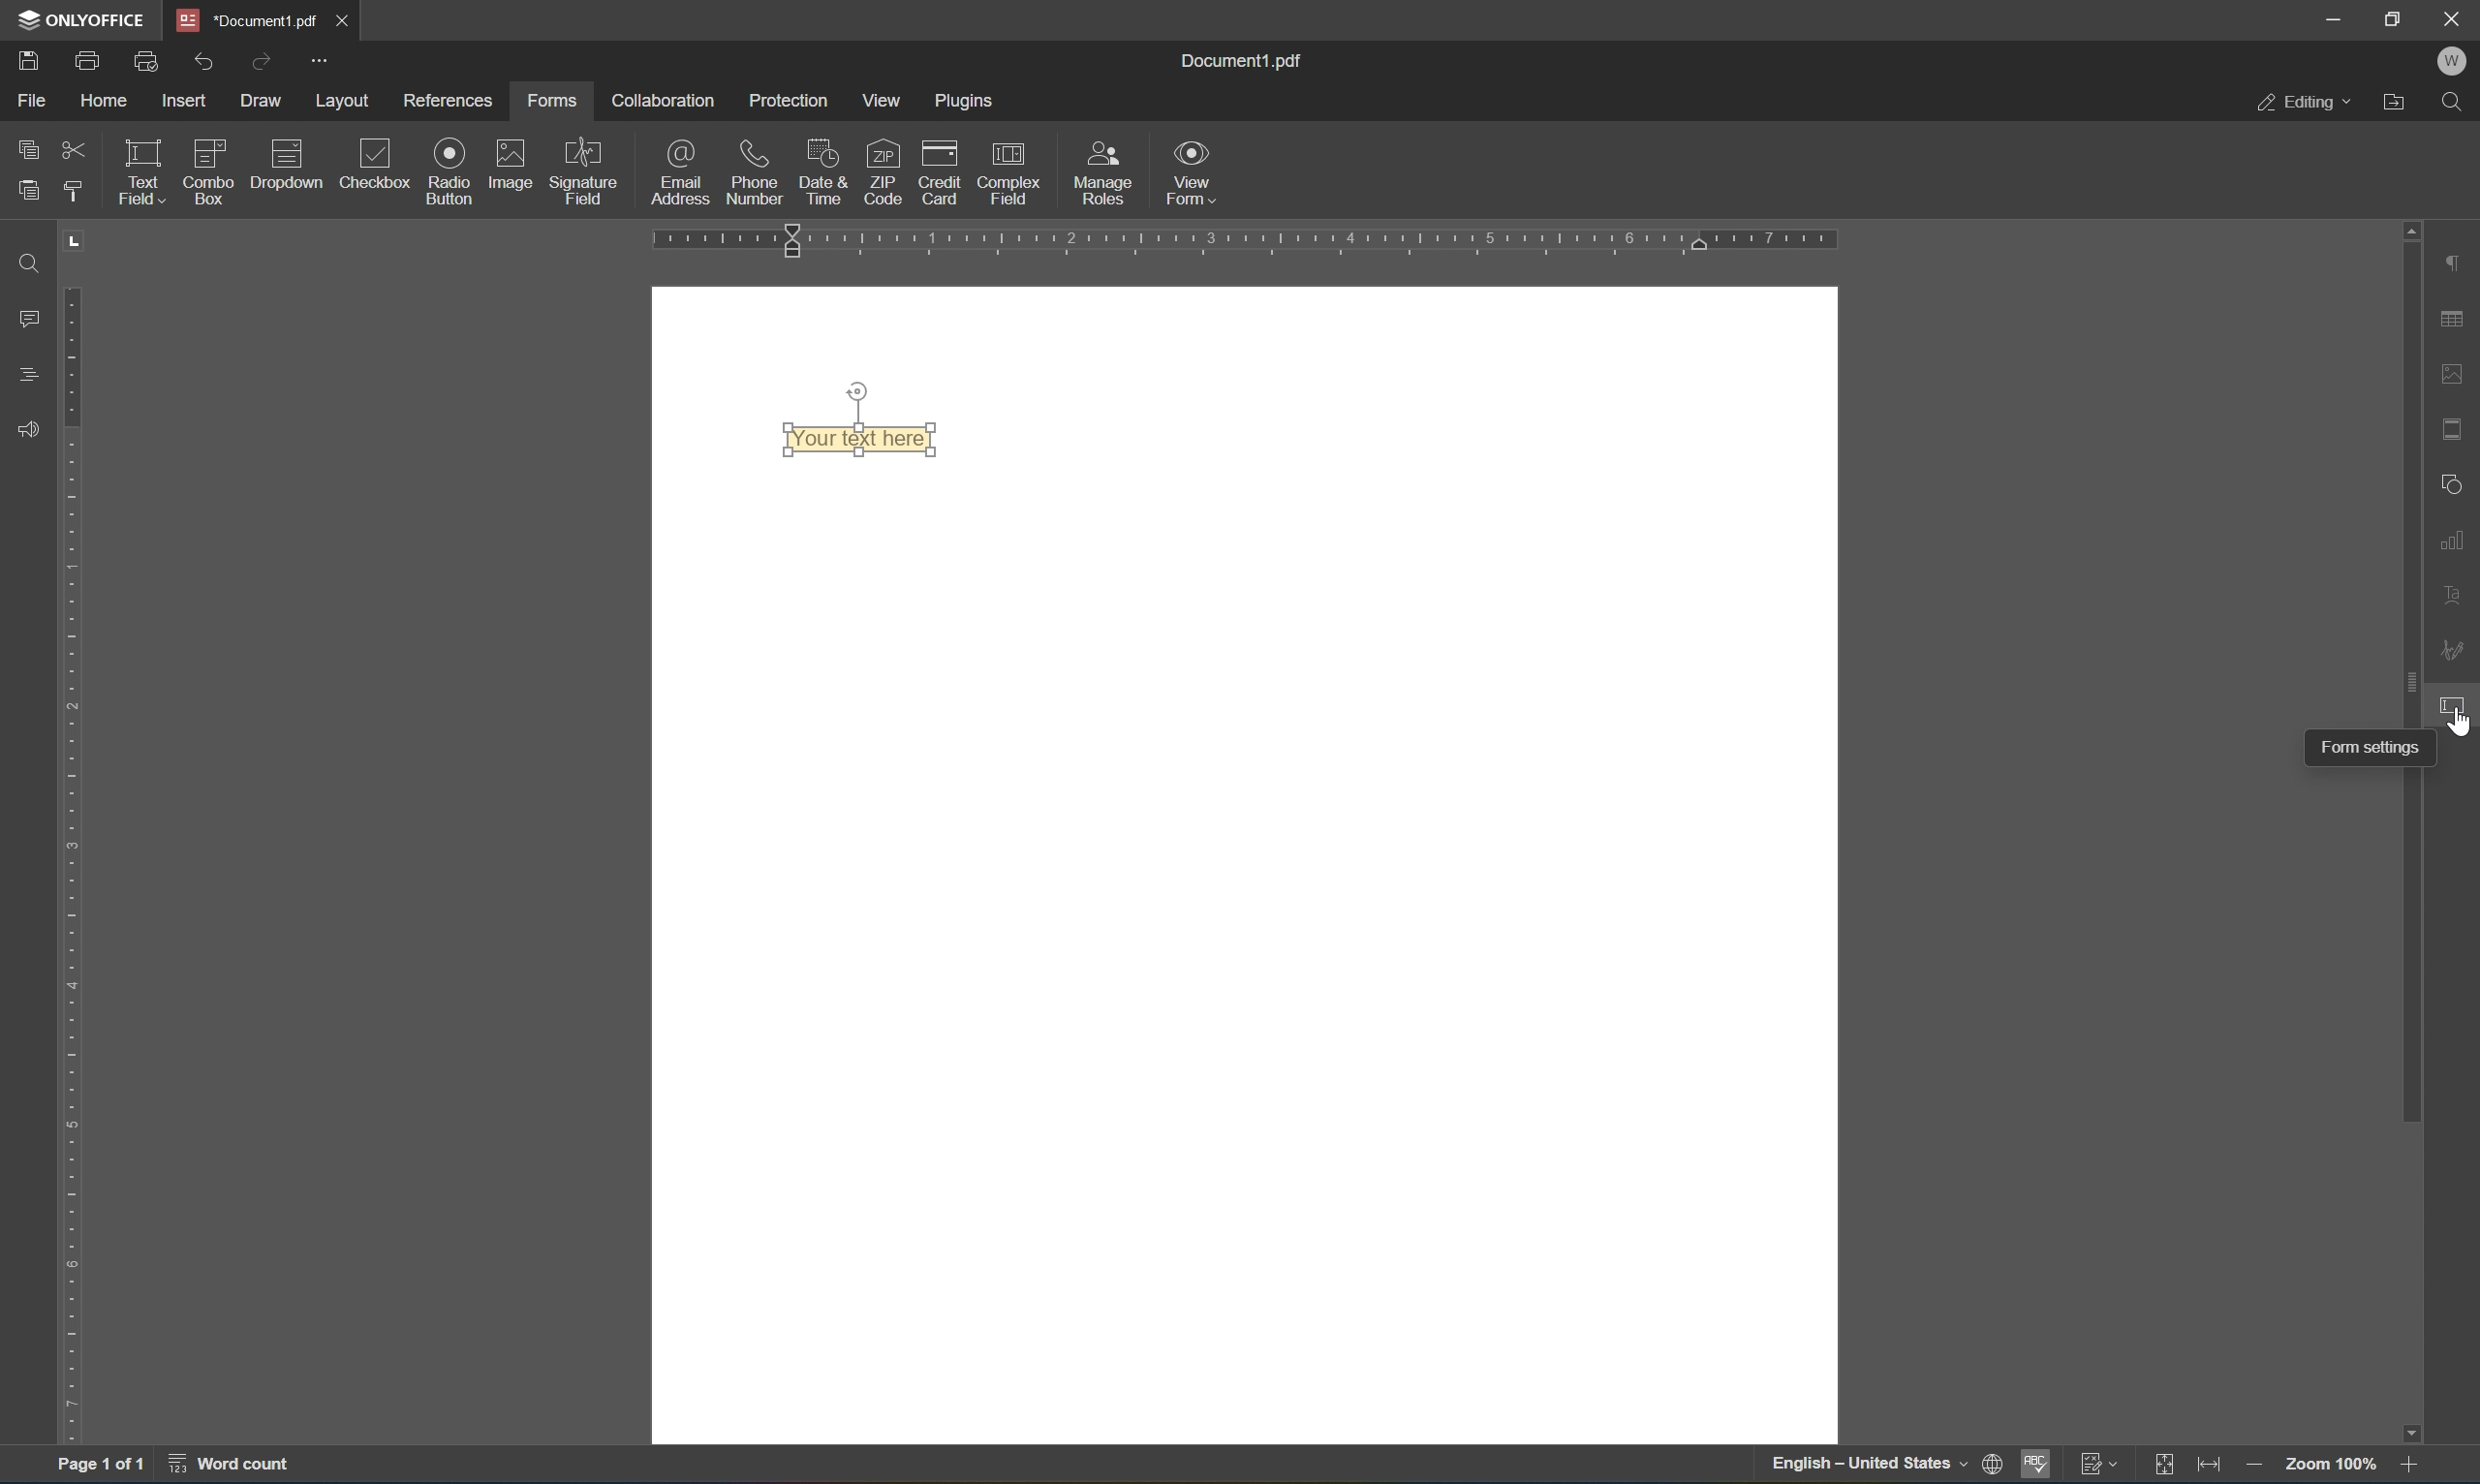  Describe the element at coordinates (2458, 600) in the screenshot. I see `text art settings` at that location.